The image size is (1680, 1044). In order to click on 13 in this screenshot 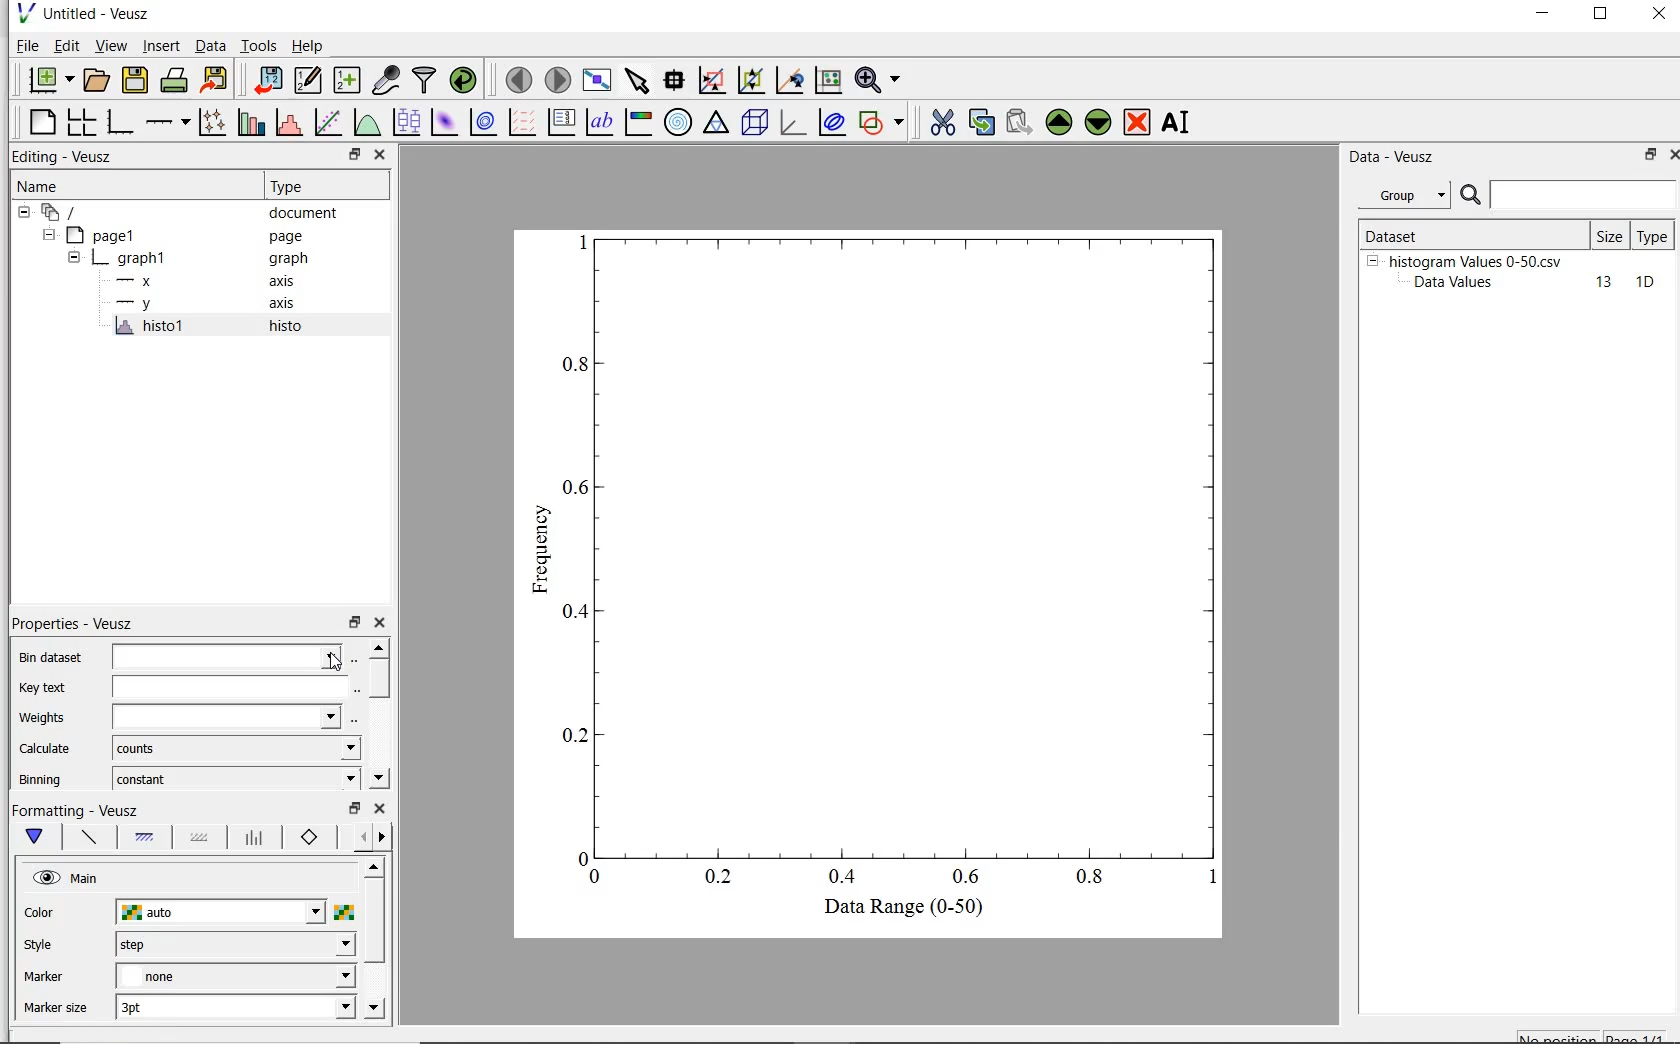, I will do `click(1595, 283)`.